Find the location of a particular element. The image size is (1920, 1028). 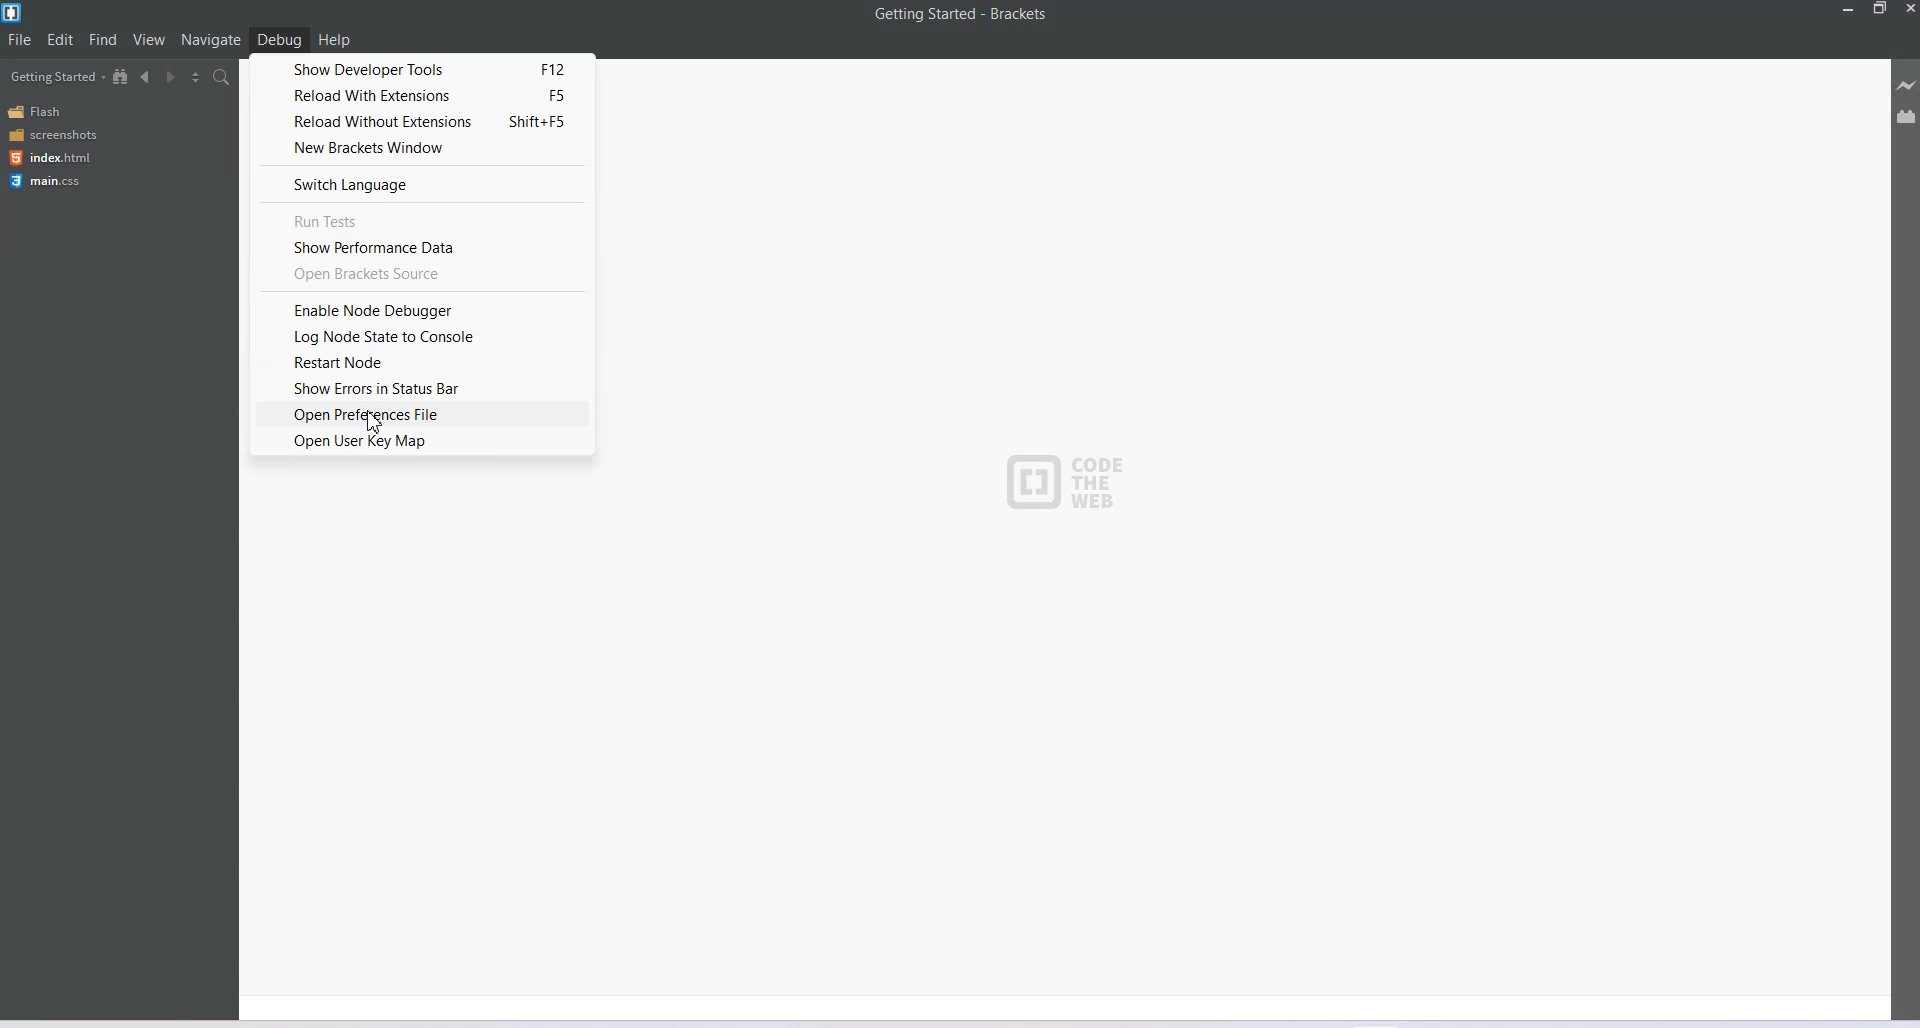

Cursor is located at coordinates (376, 424).